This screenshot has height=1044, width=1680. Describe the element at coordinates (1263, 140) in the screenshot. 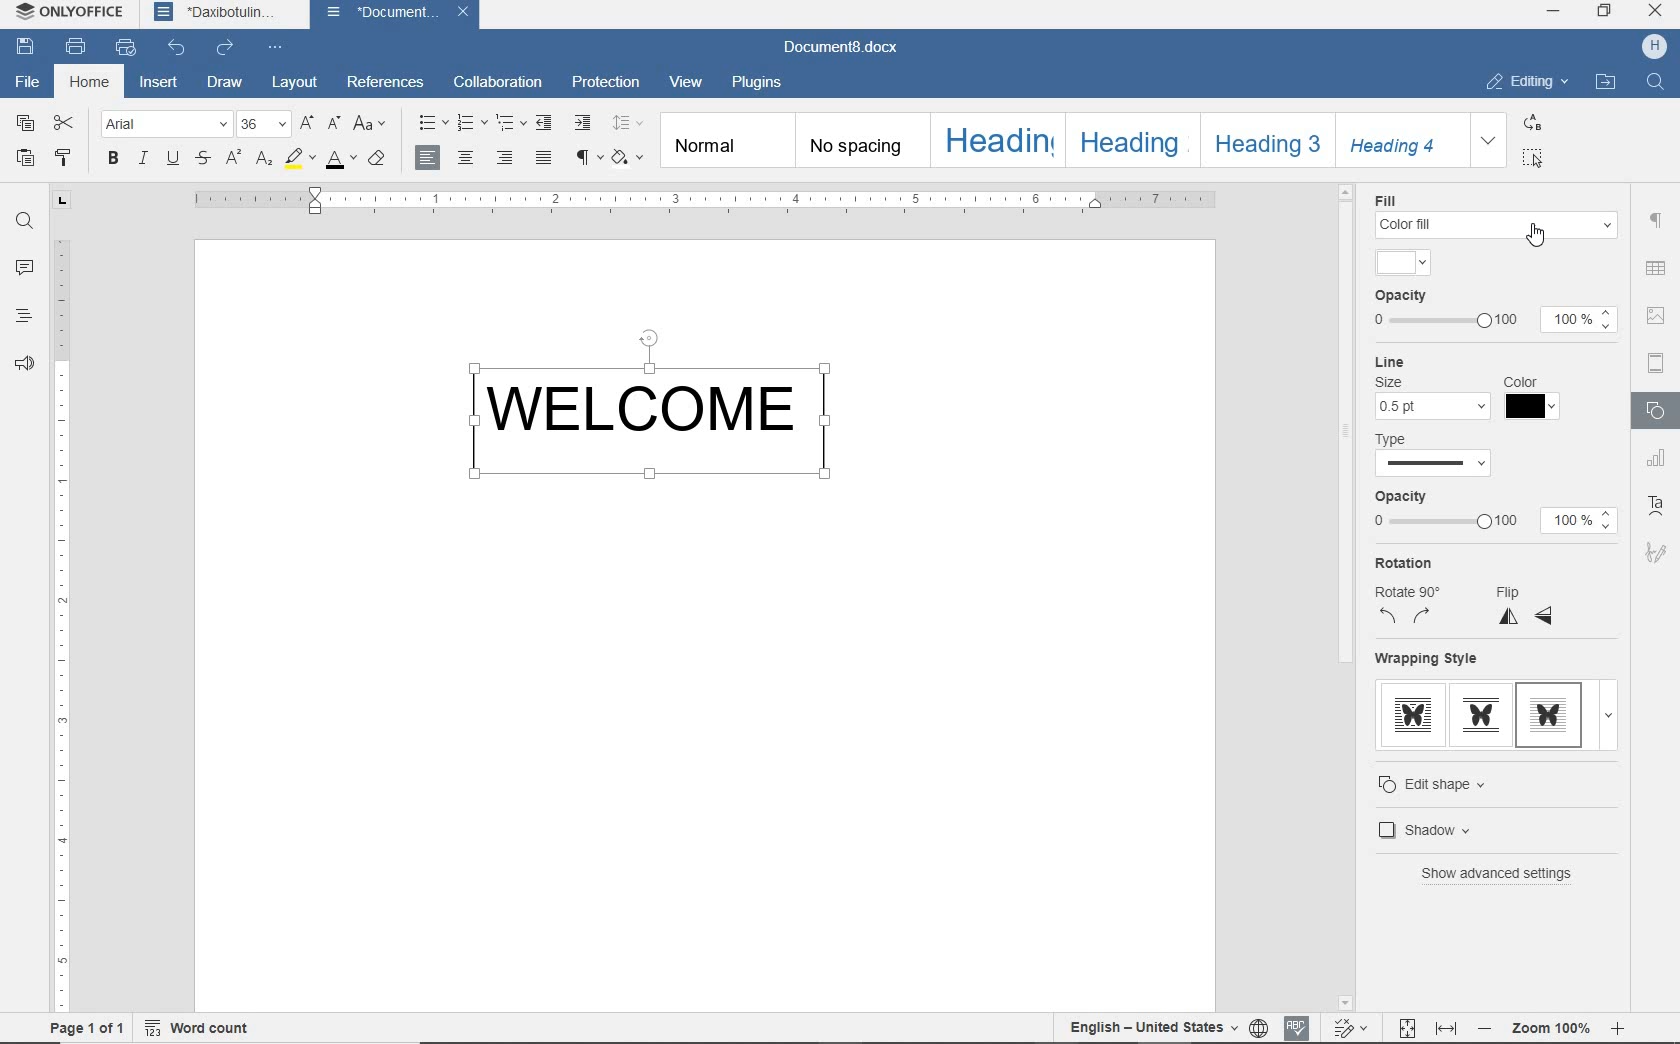

I see `HEADING 3` at that location.